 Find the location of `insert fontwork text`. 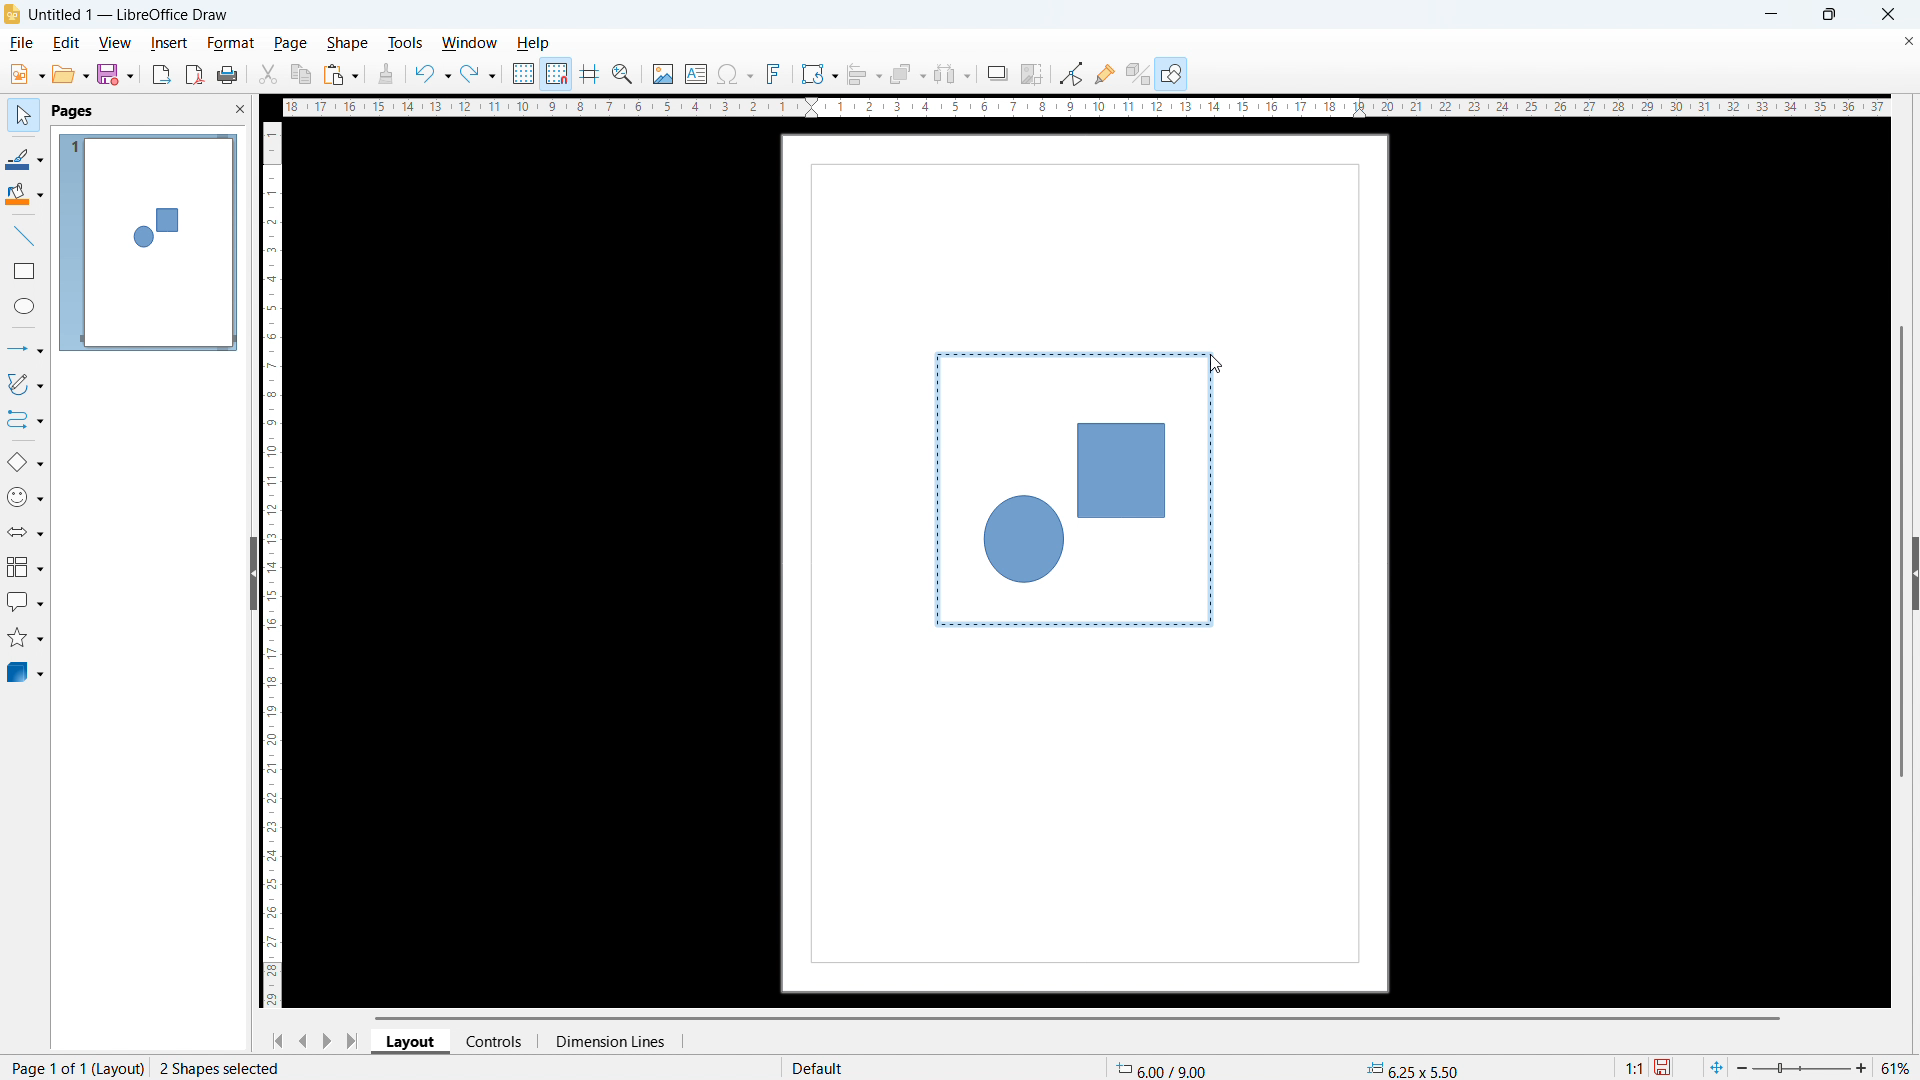

insert fontwork text is located at coordinates (775, 75).